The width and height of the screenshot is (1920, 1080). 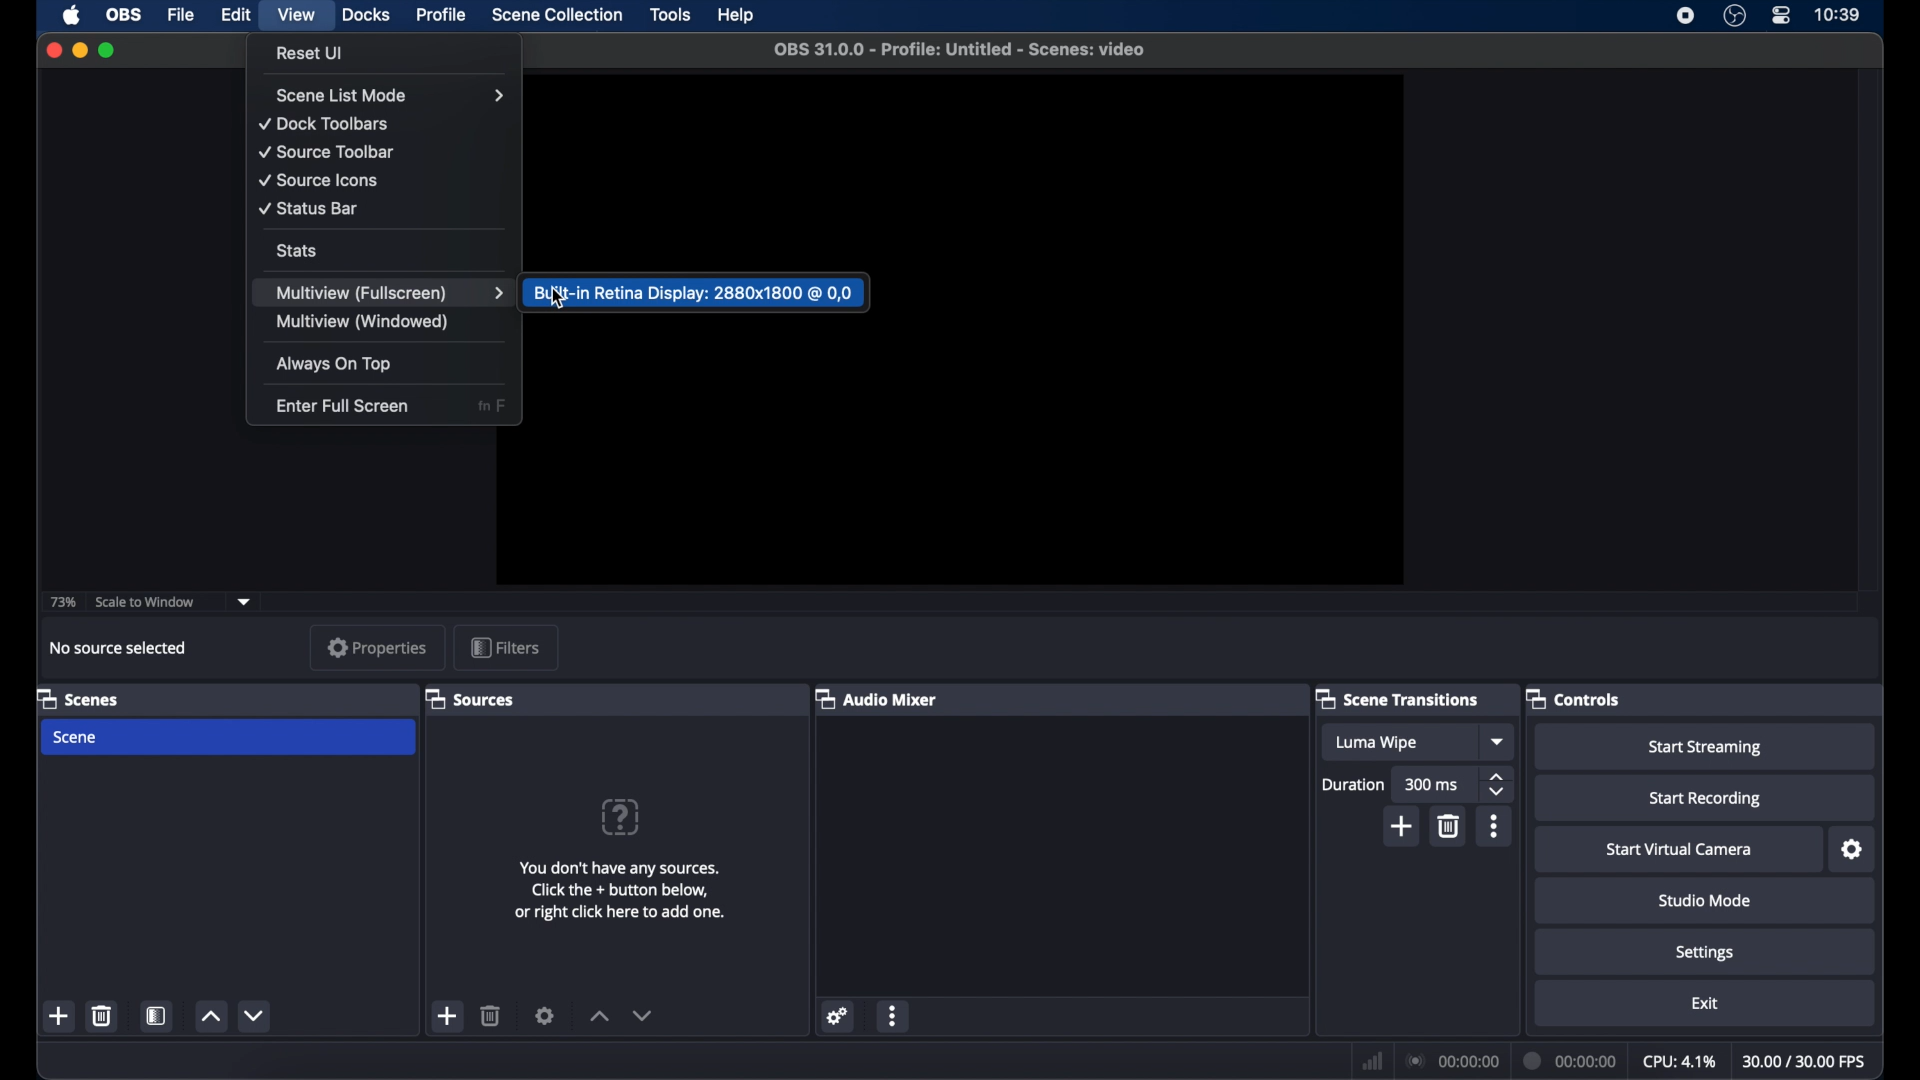 What do you see at coordinates (1705, 797) in the screenshot?
I see `start recording` at bounding box center [1705, 797].